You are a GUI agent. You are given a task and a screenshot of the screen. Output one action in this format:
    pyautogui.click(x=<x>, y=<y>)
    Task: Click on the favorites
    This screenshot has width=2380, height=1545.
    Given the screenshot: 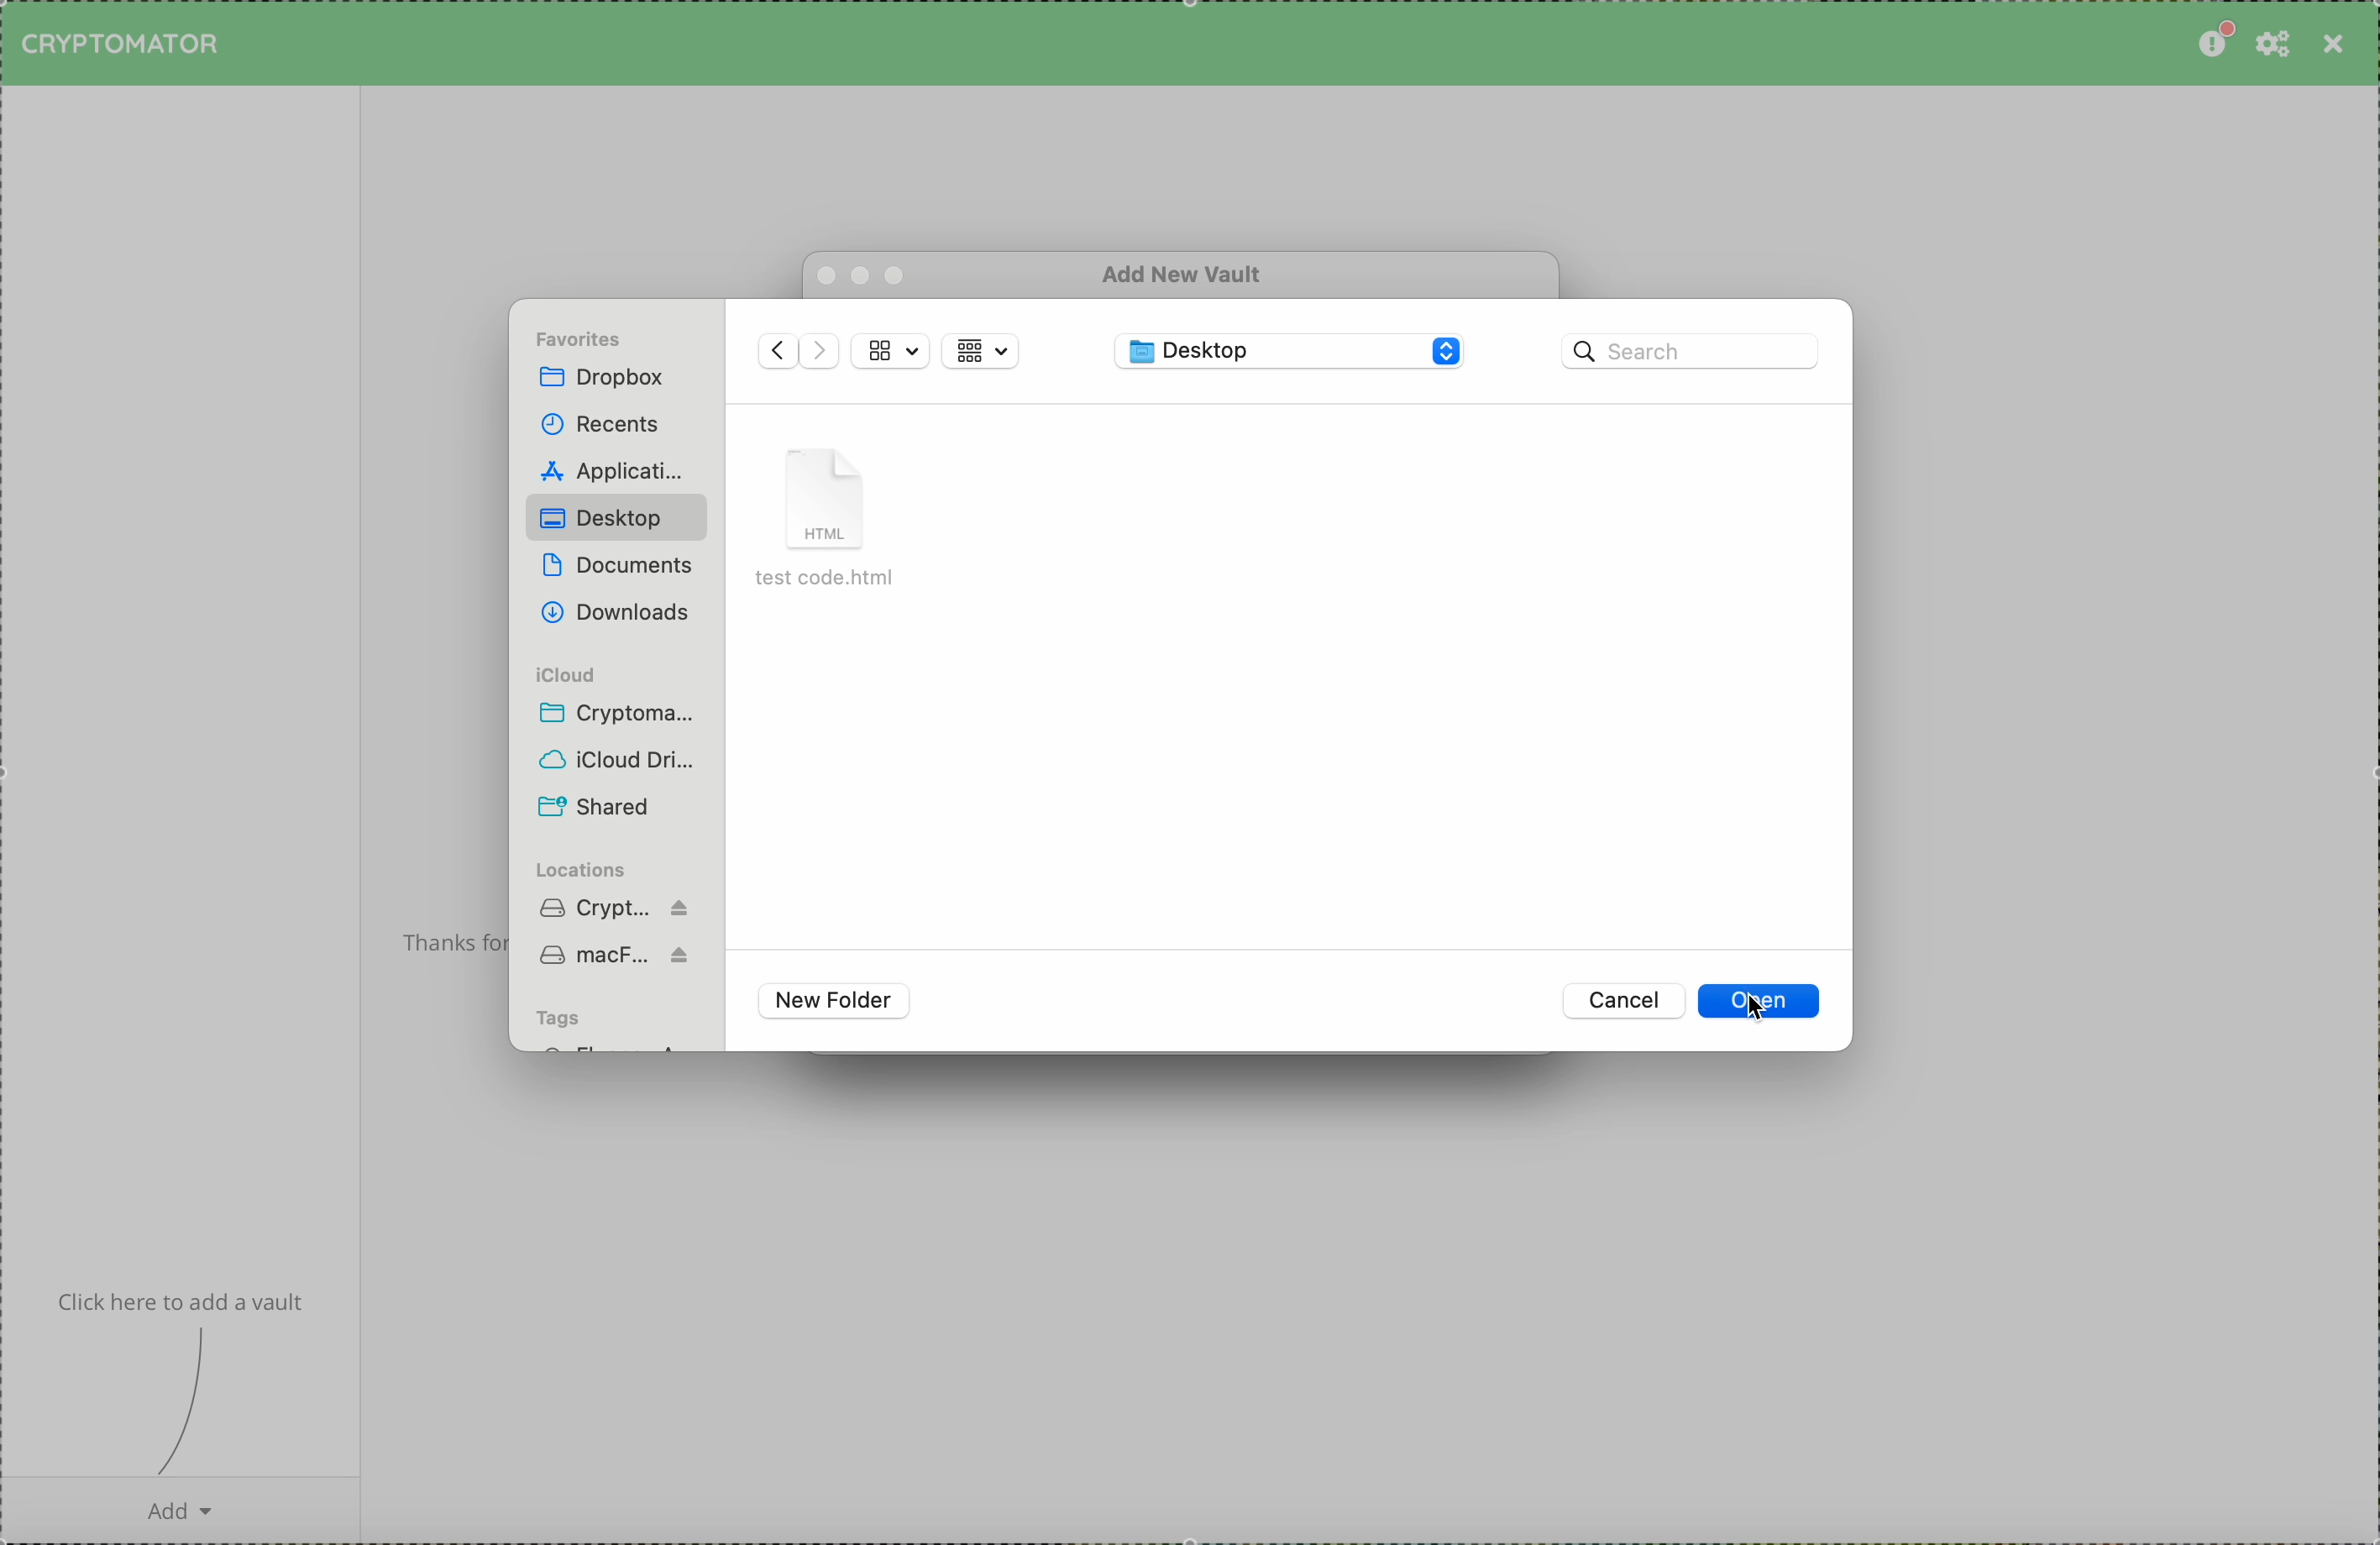 What is the action you would take?
    pyautogui.click(x=576, y=341)
    